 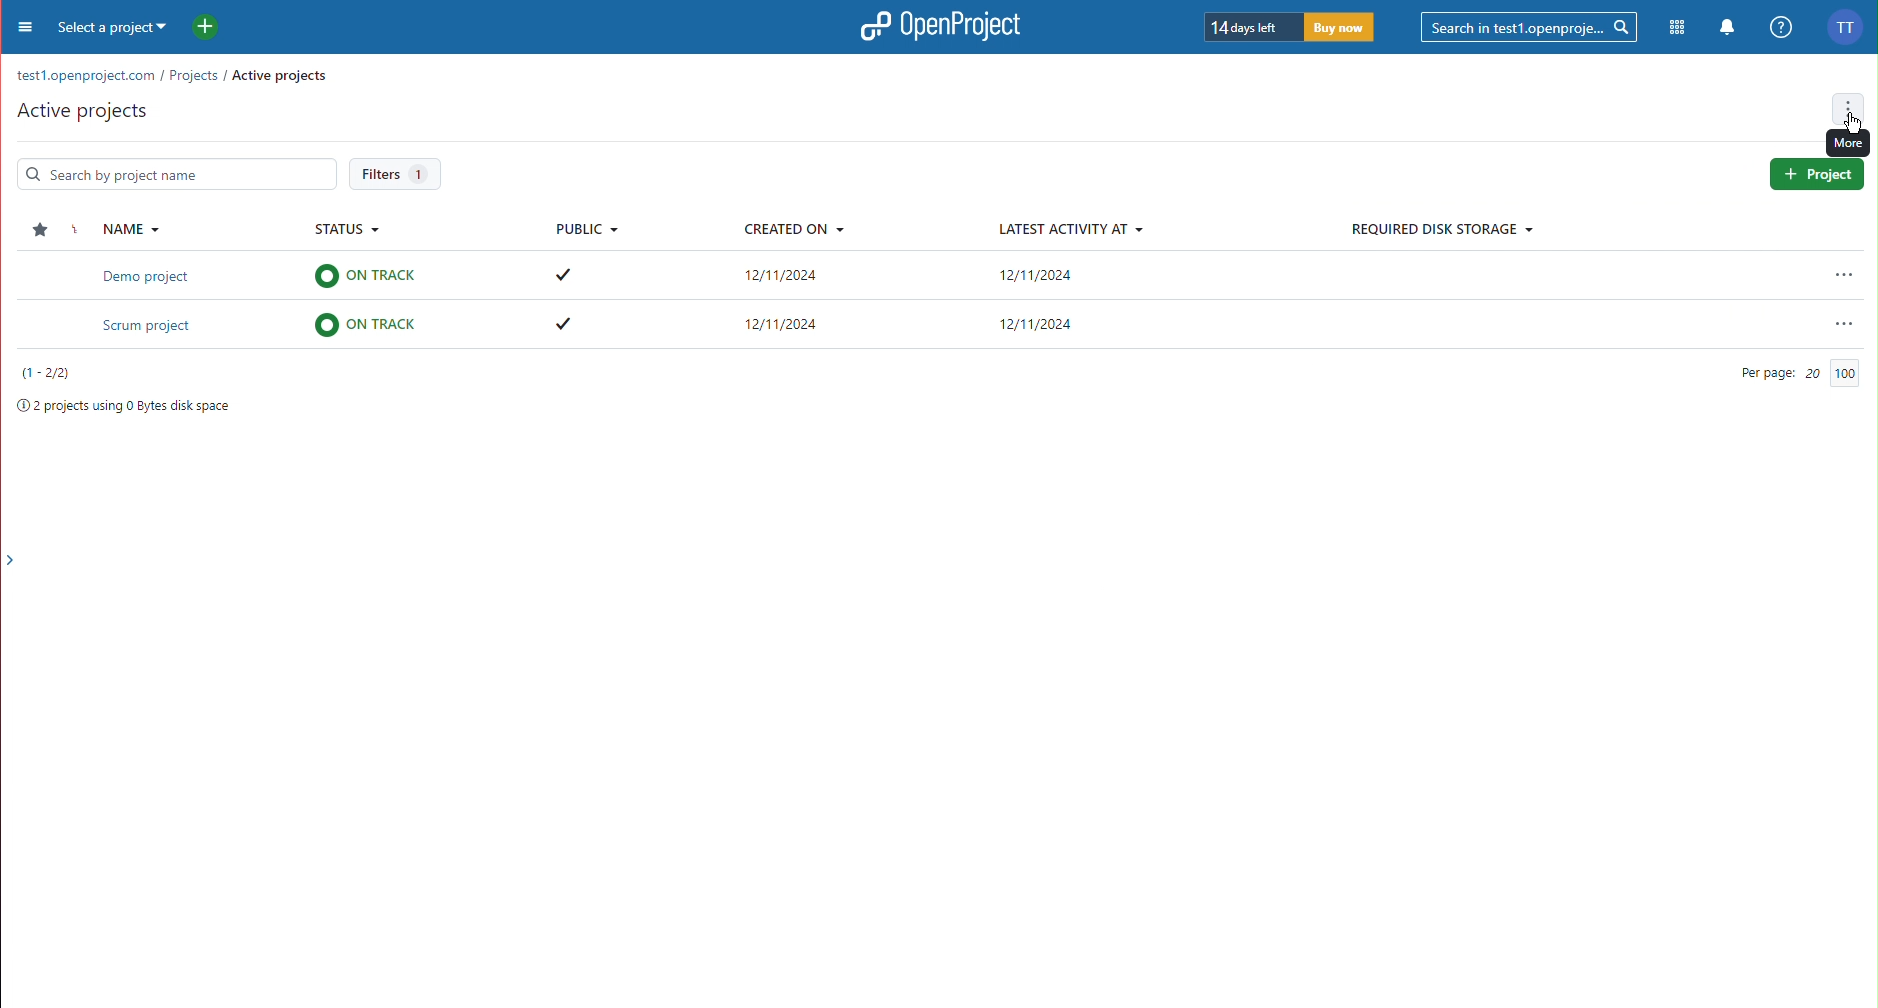 I want to click on Required Disk Storage, so click(x=1440, y=229).